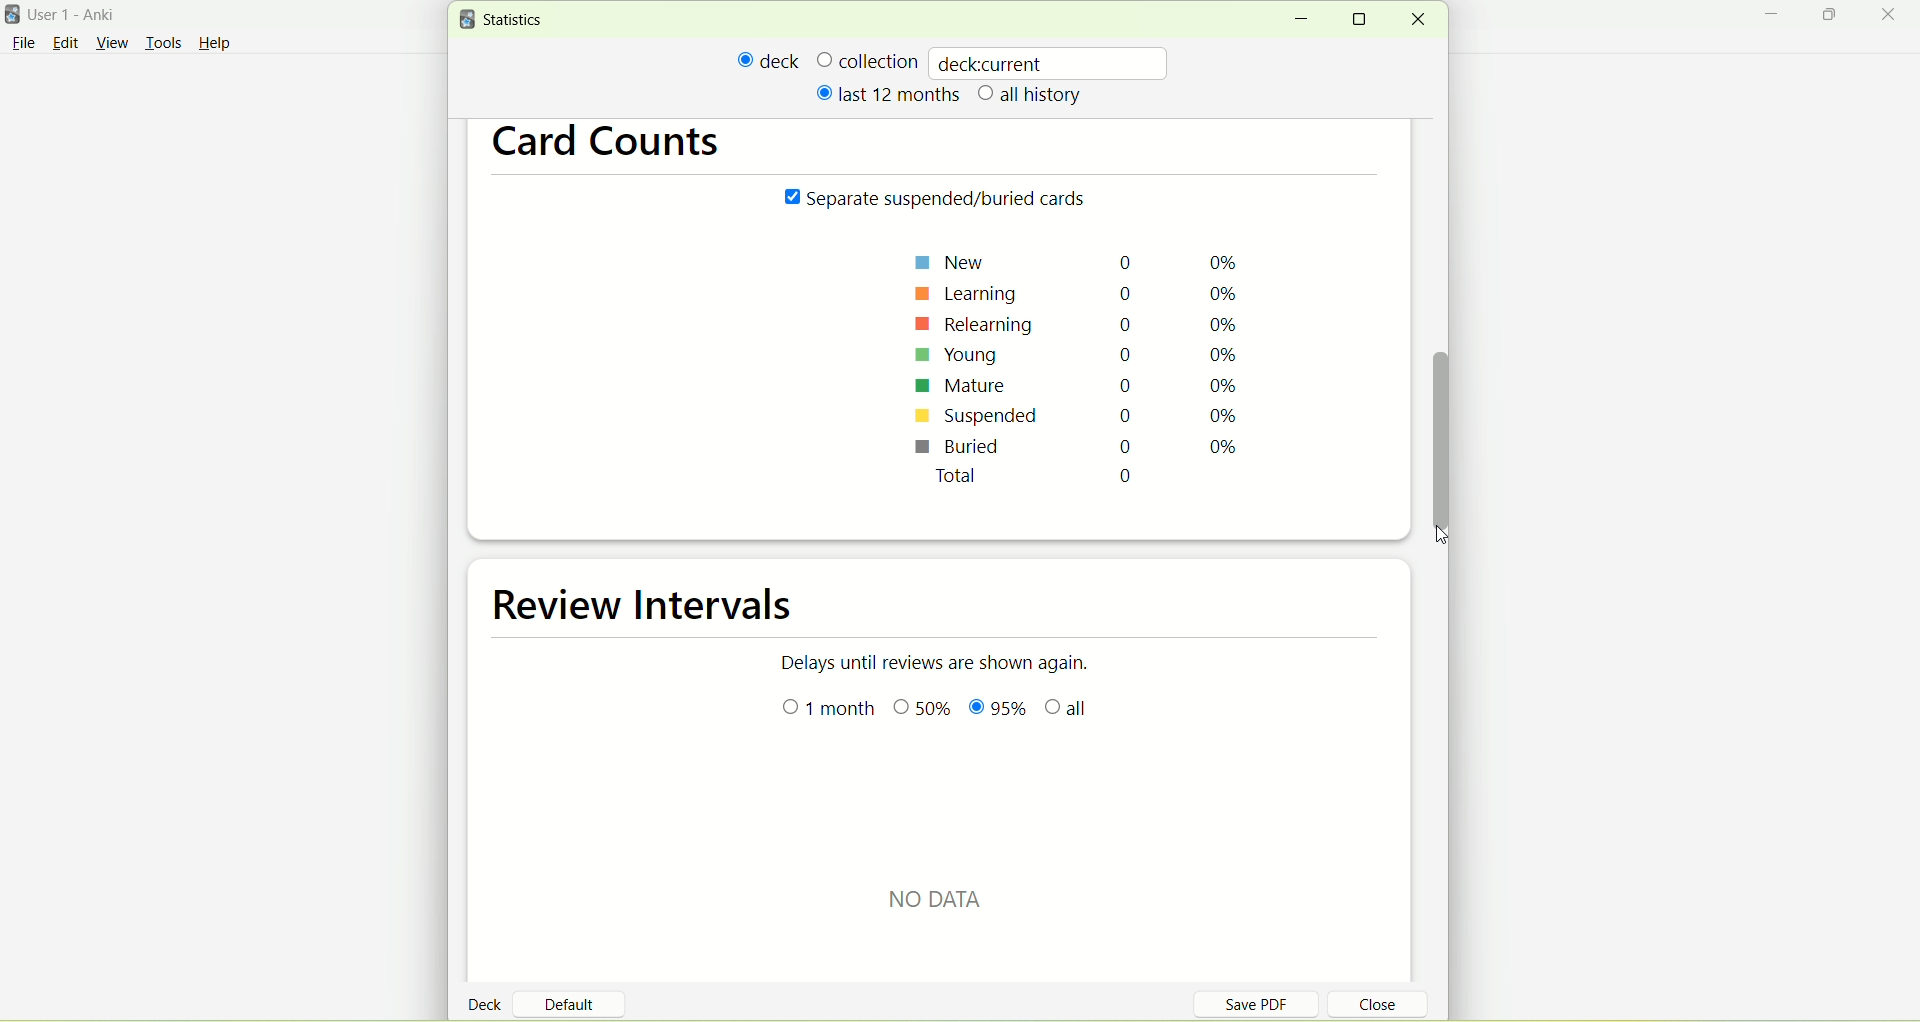 The width and height of the screenshot is (1920, 1022). Describe the element at coordinates (1080, 356) in the screenshot. I see `young 0 0%` at that location.